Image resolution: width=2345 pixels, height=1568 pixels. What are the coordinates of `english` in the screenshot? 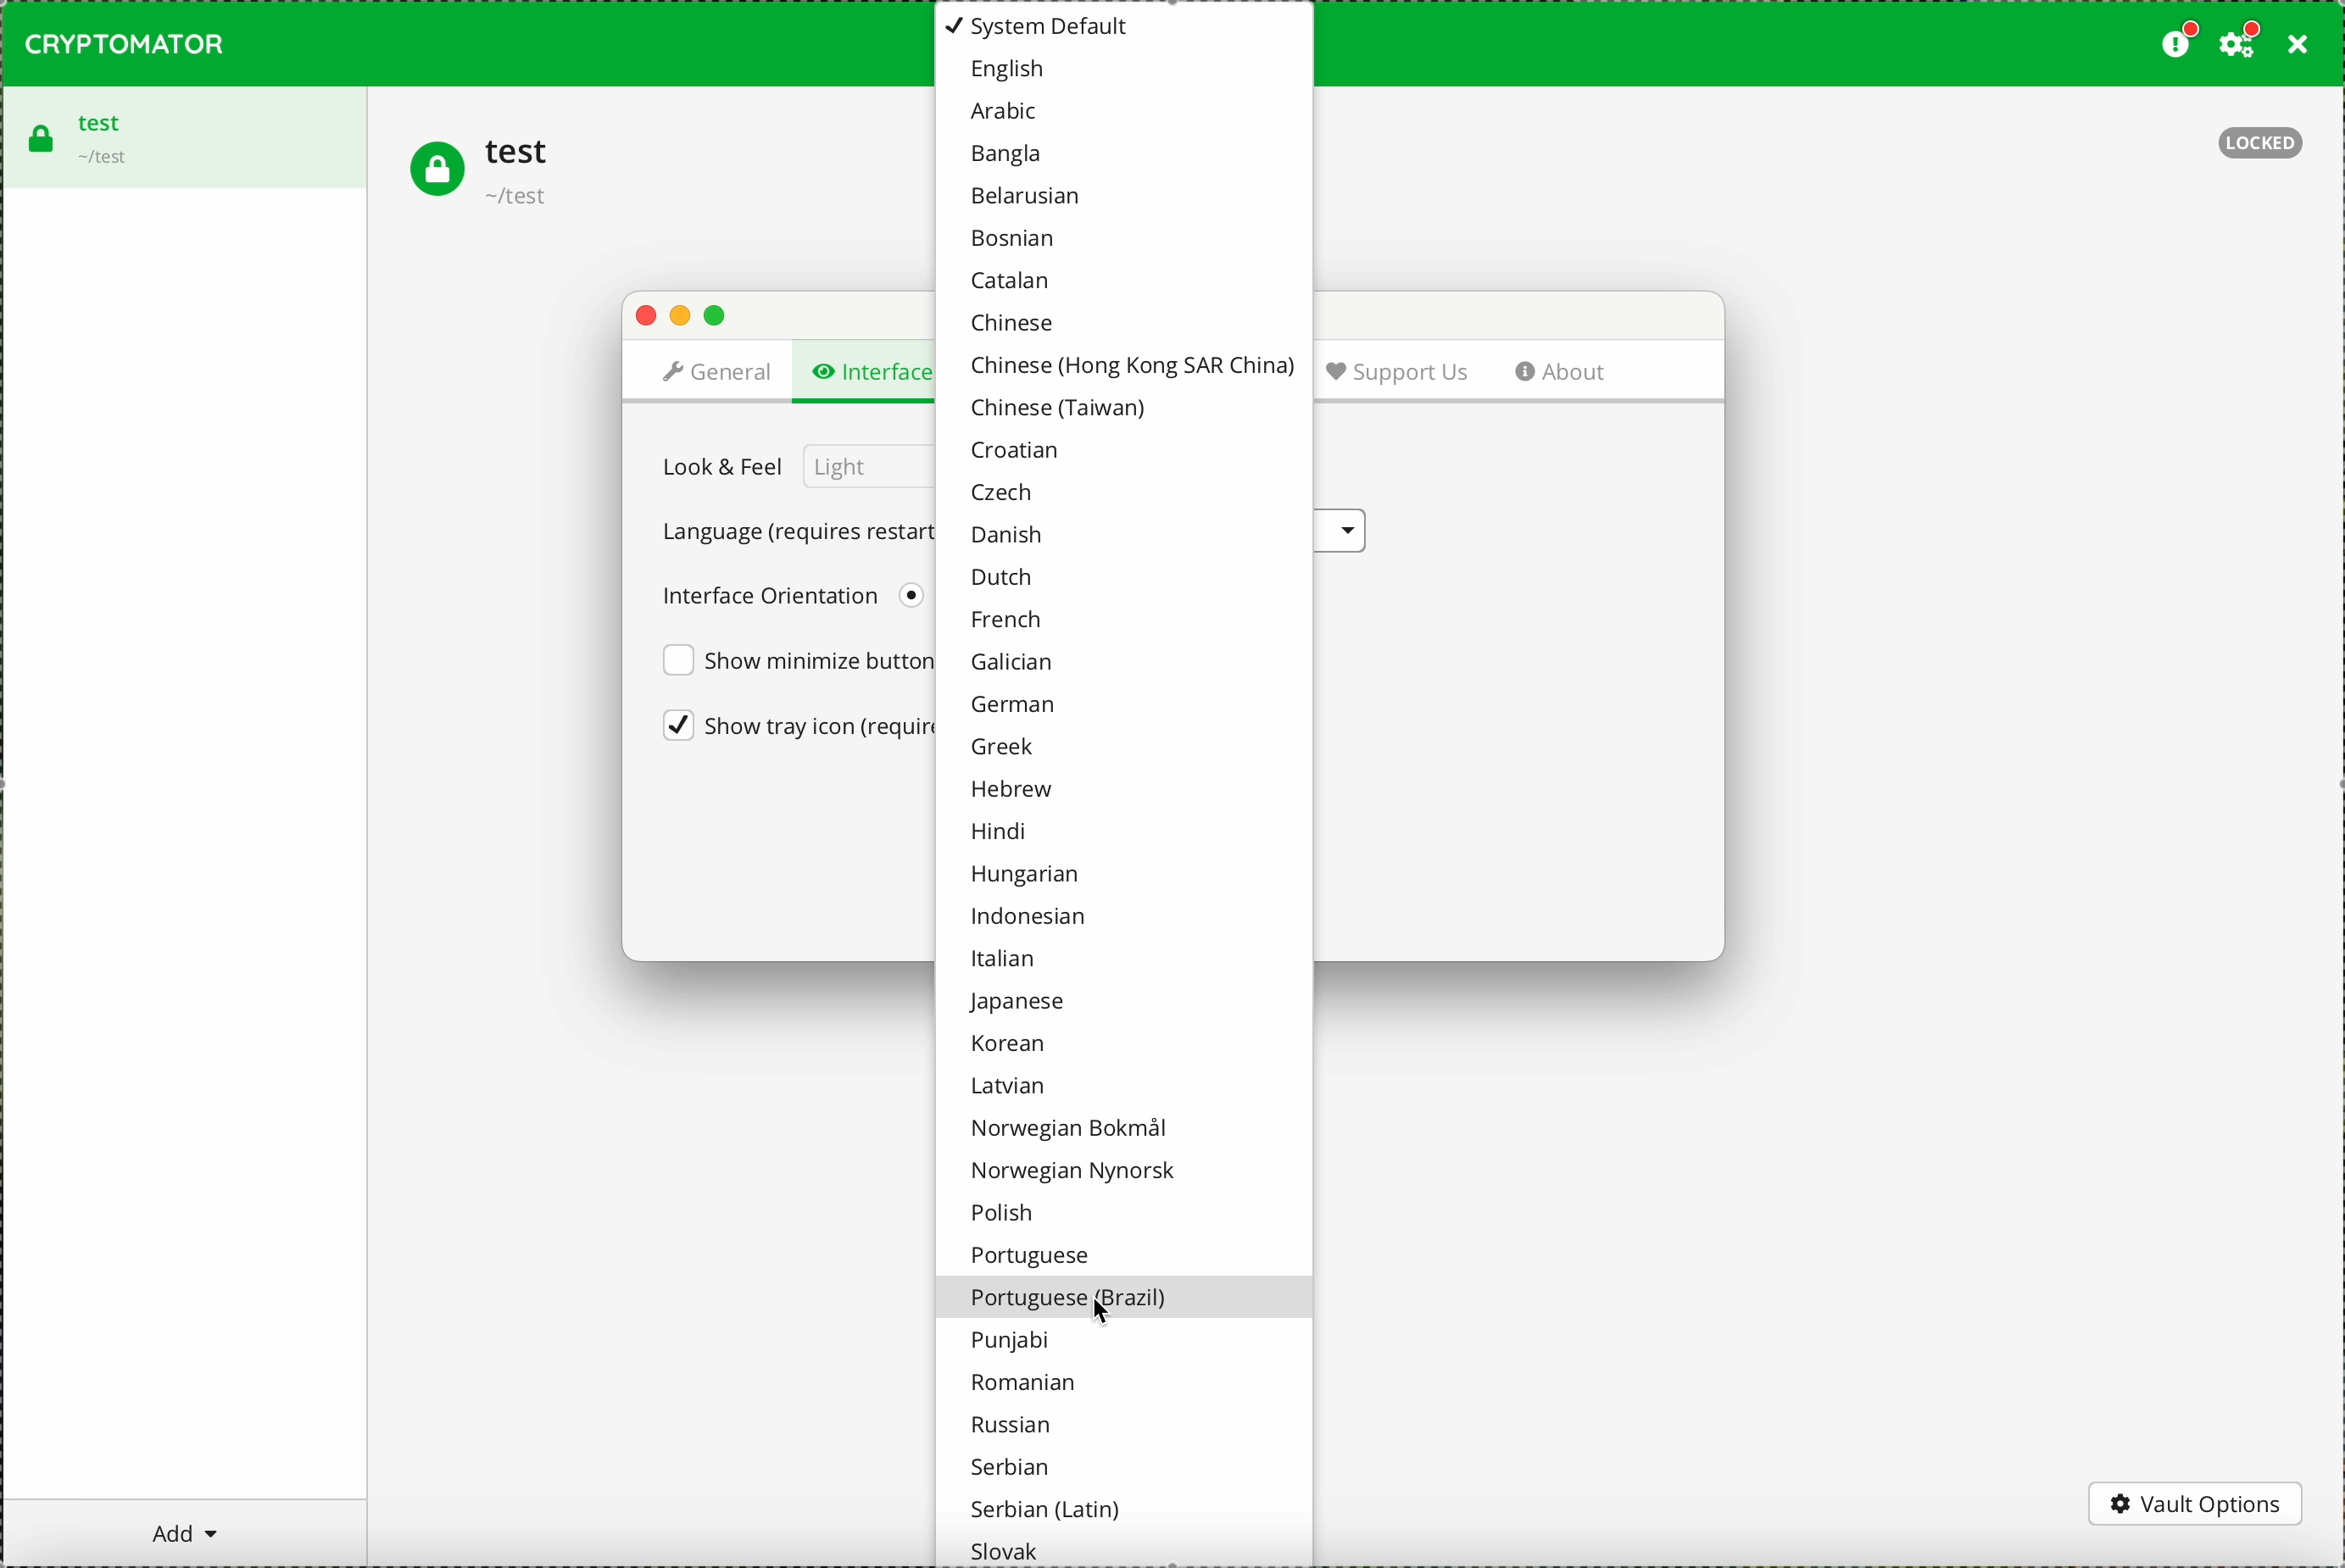 It's located at (1011, 67).